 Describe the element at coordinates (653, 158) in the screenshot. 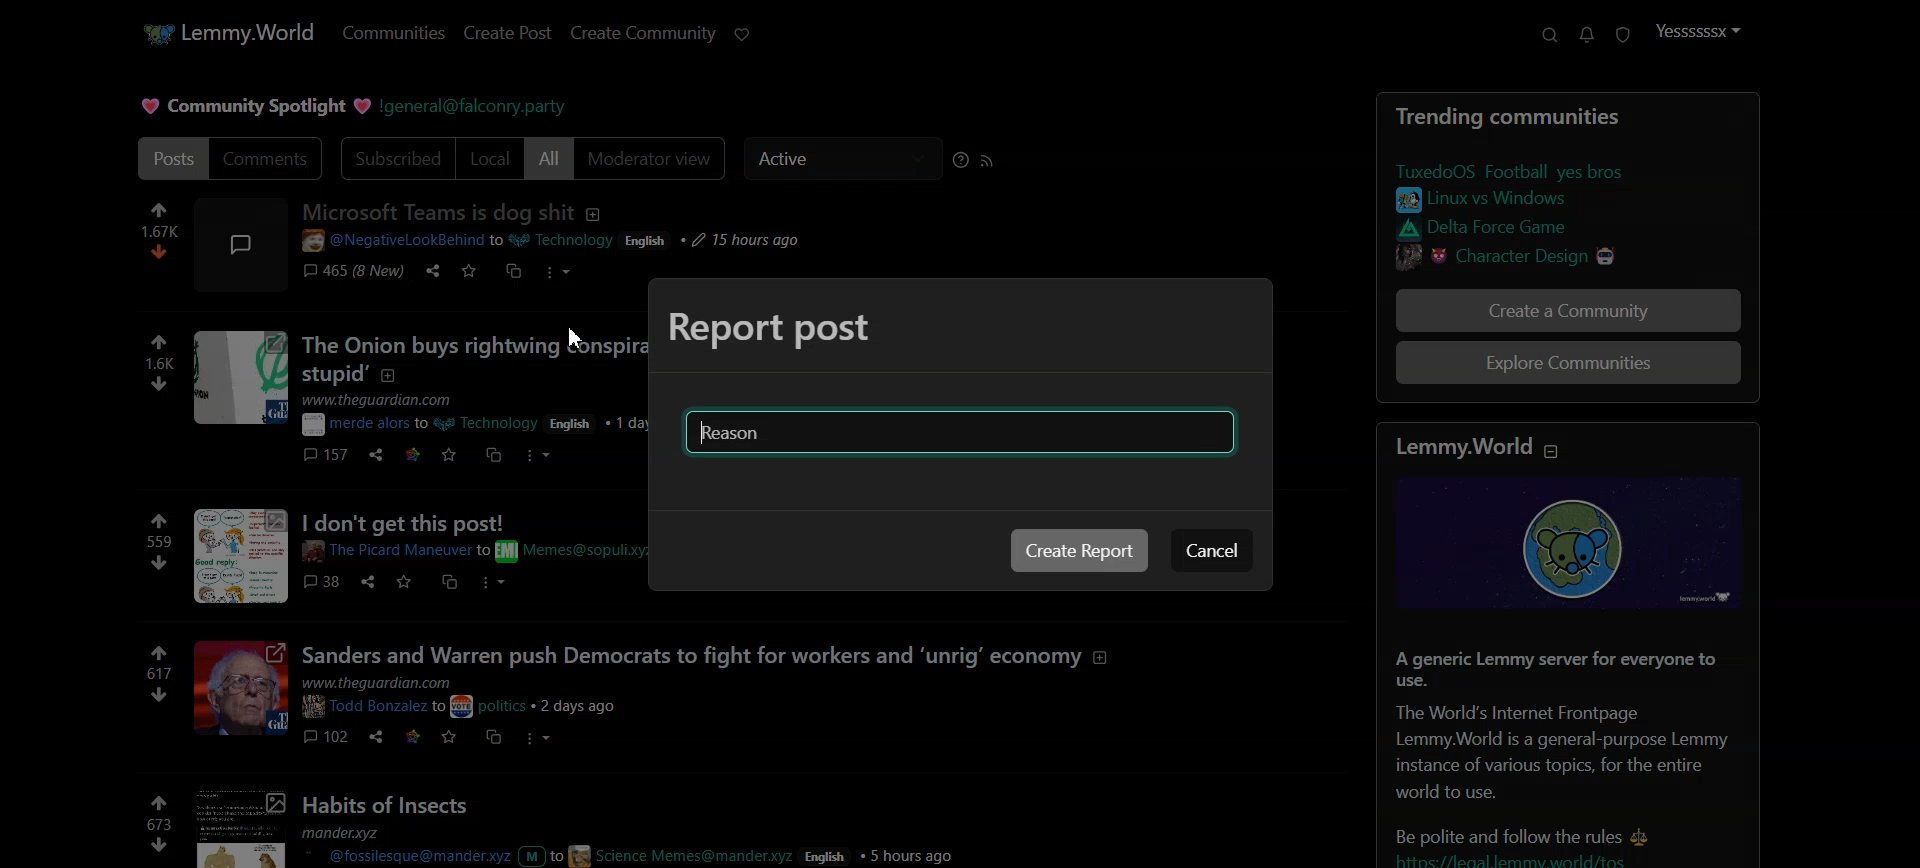

I see `Moderator view` at that location.